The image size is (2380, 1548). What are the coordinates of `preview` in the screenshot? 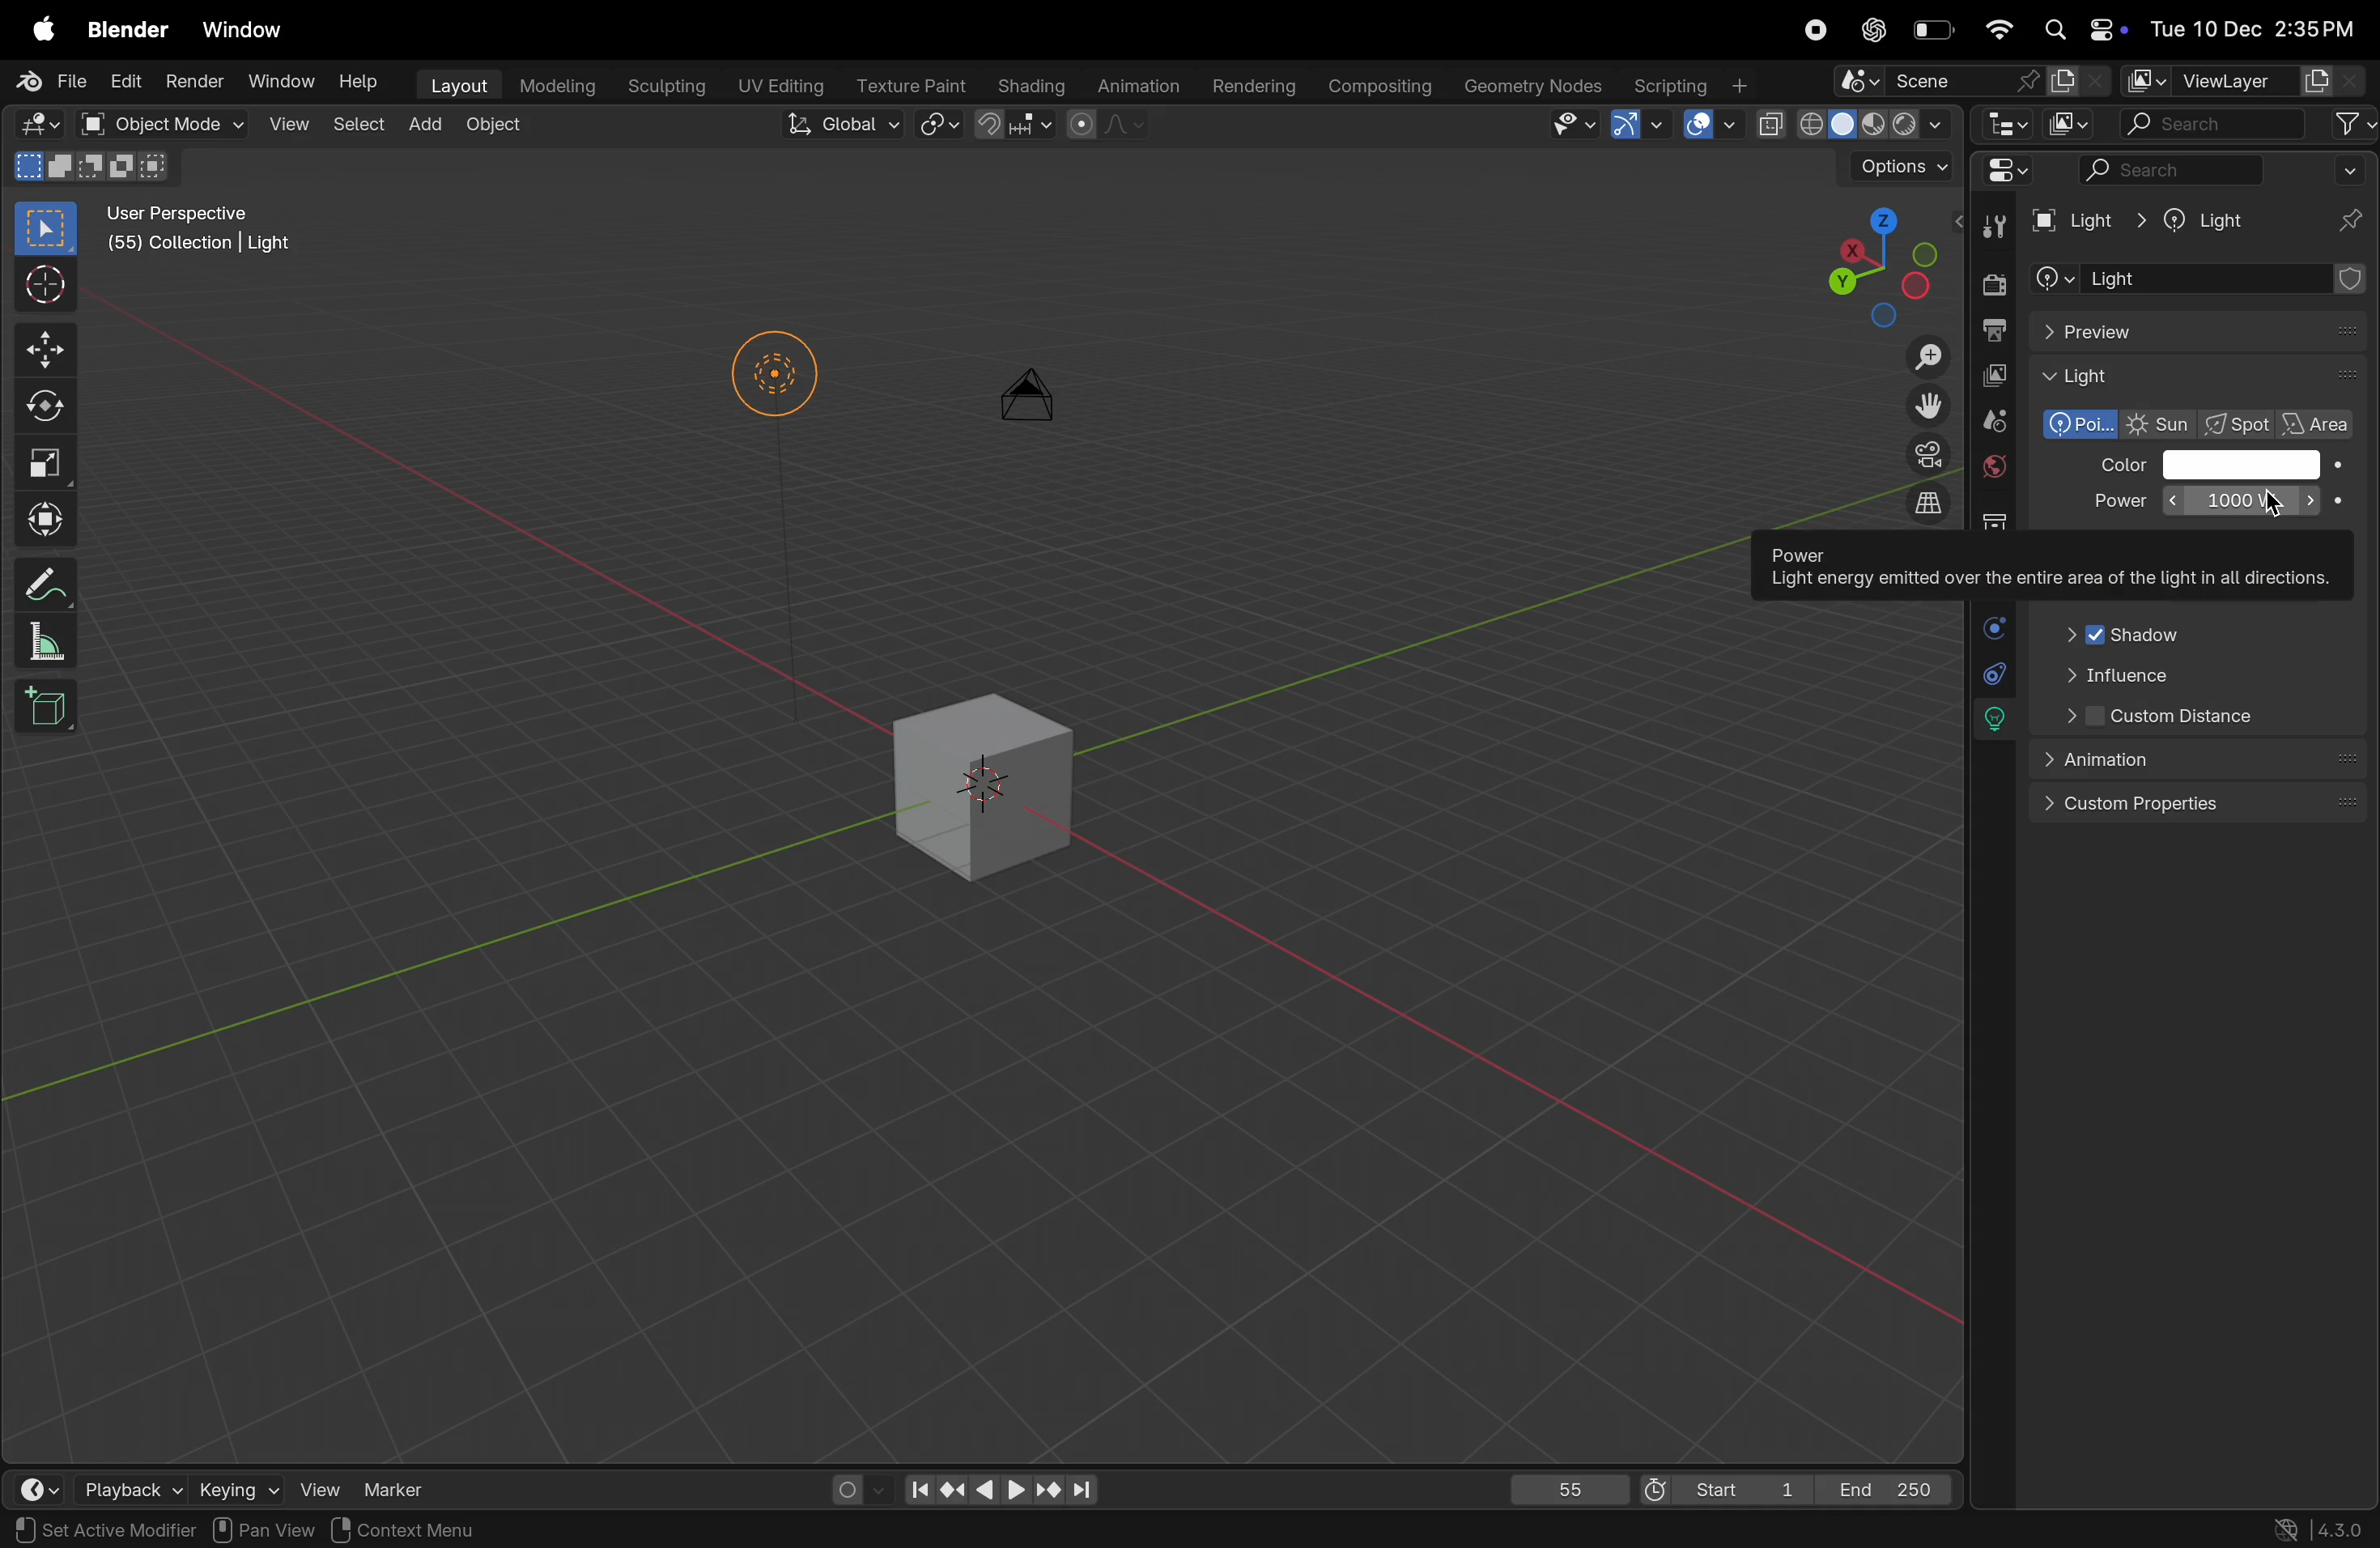 It's located at (2199, 330).